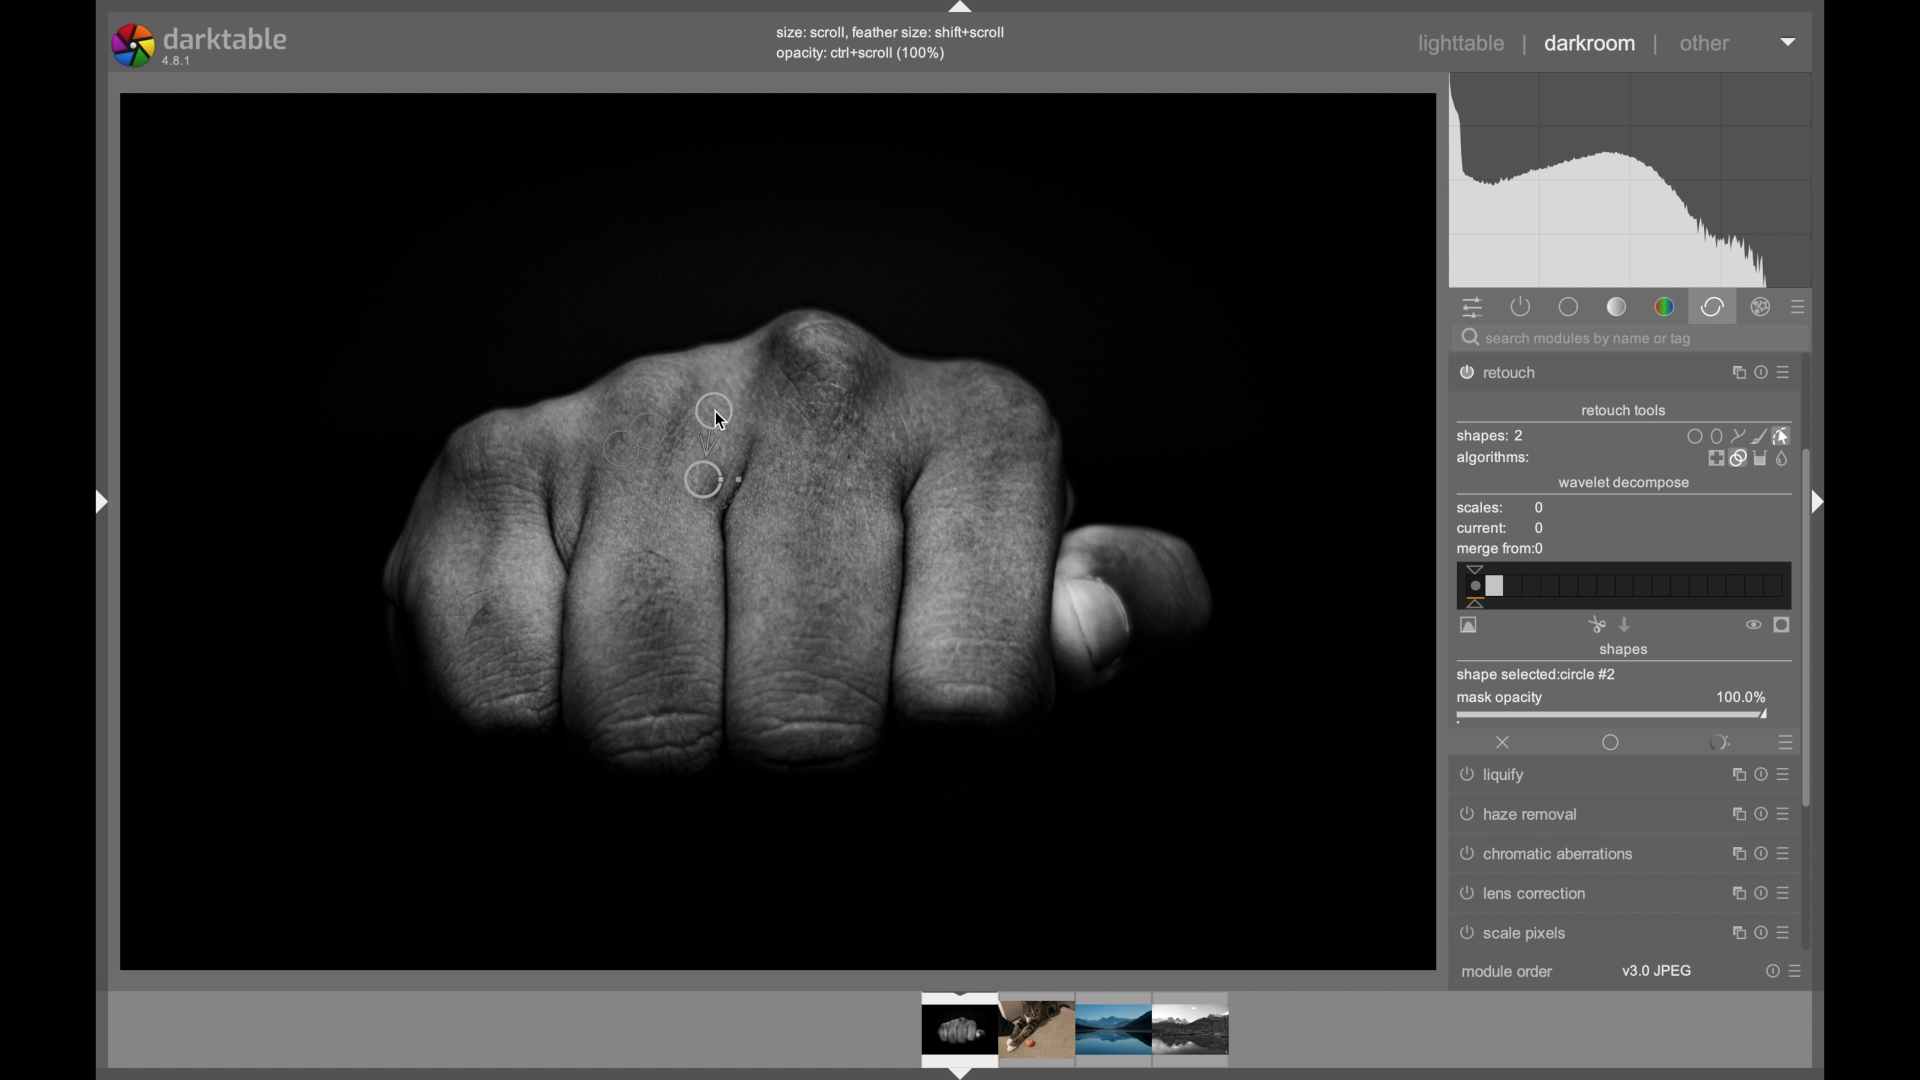 Image resolution: width=1920 pixels, height=1080 pixels. Describe the element at coordinates (1810, 637) in the screenshot. I see `scroll box` at that location.